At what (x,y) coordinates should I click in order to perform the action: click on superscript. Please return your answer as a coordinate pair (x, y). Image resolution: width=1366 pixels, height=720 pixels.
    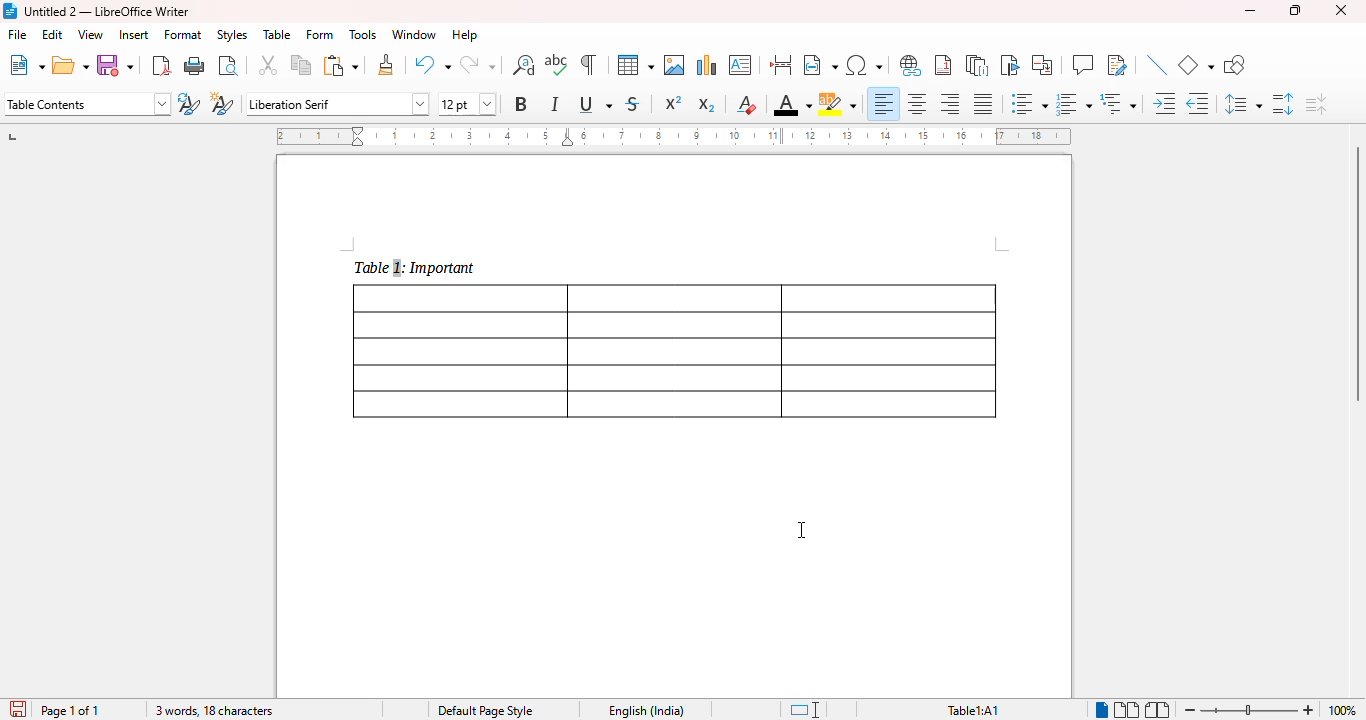
    Looking at the image, I should click on (674, 102).